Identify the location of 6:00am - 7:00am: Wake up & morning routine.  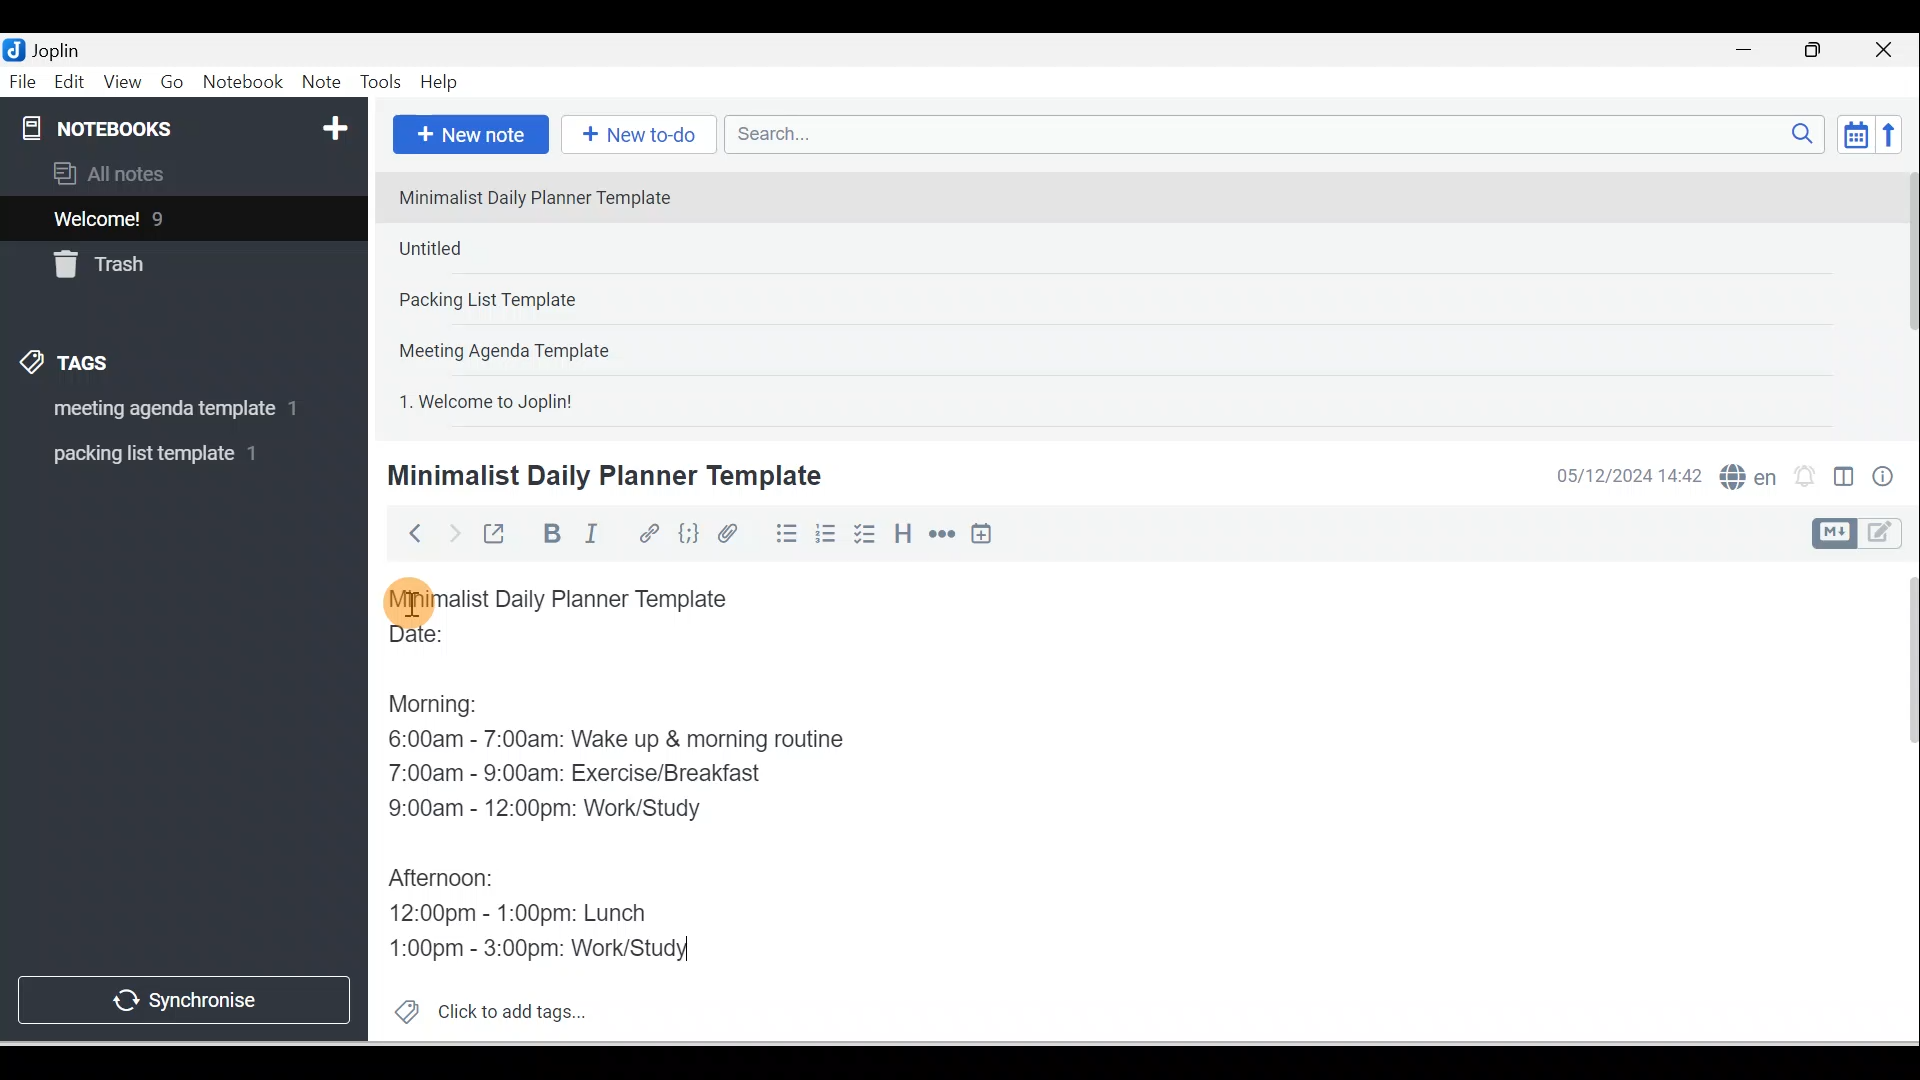
(623, 739).